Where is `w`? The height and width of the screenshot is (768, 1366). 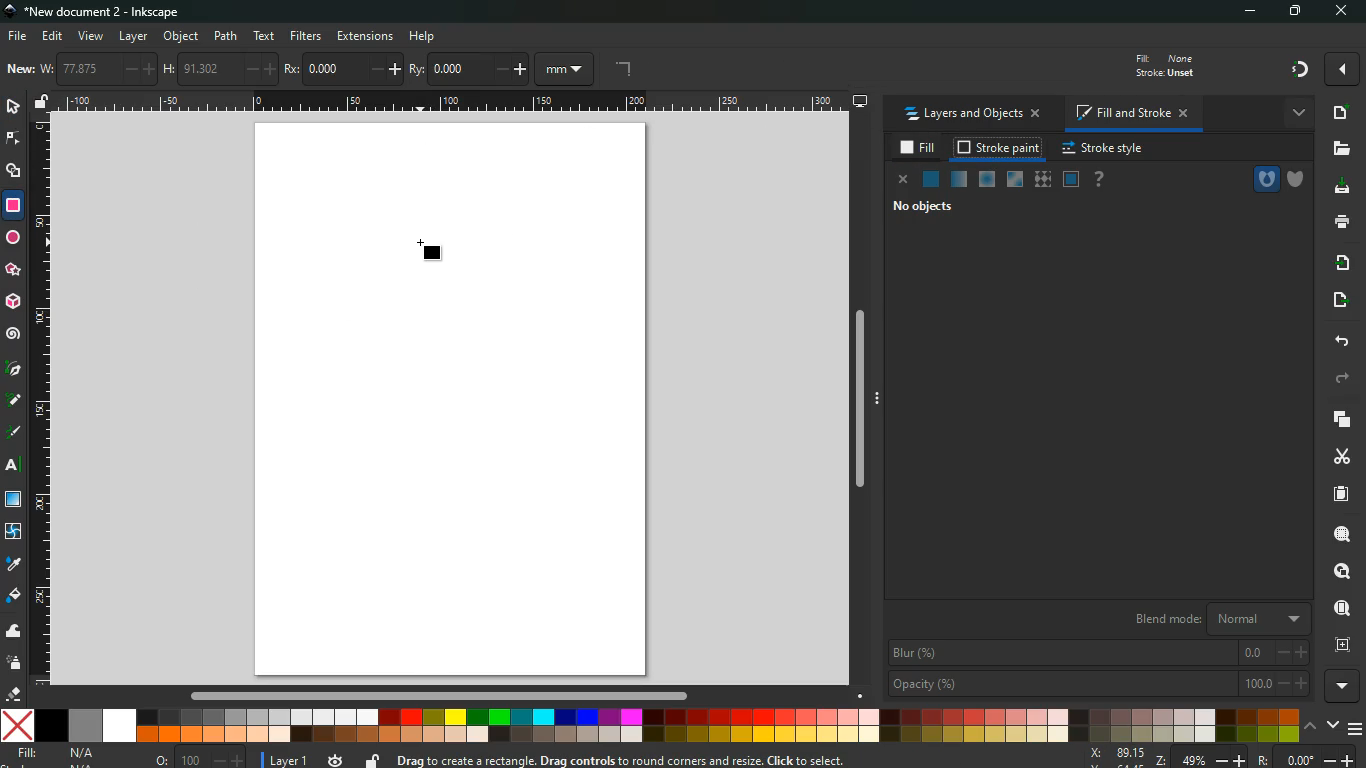
w is located at coordinates (97, 70).